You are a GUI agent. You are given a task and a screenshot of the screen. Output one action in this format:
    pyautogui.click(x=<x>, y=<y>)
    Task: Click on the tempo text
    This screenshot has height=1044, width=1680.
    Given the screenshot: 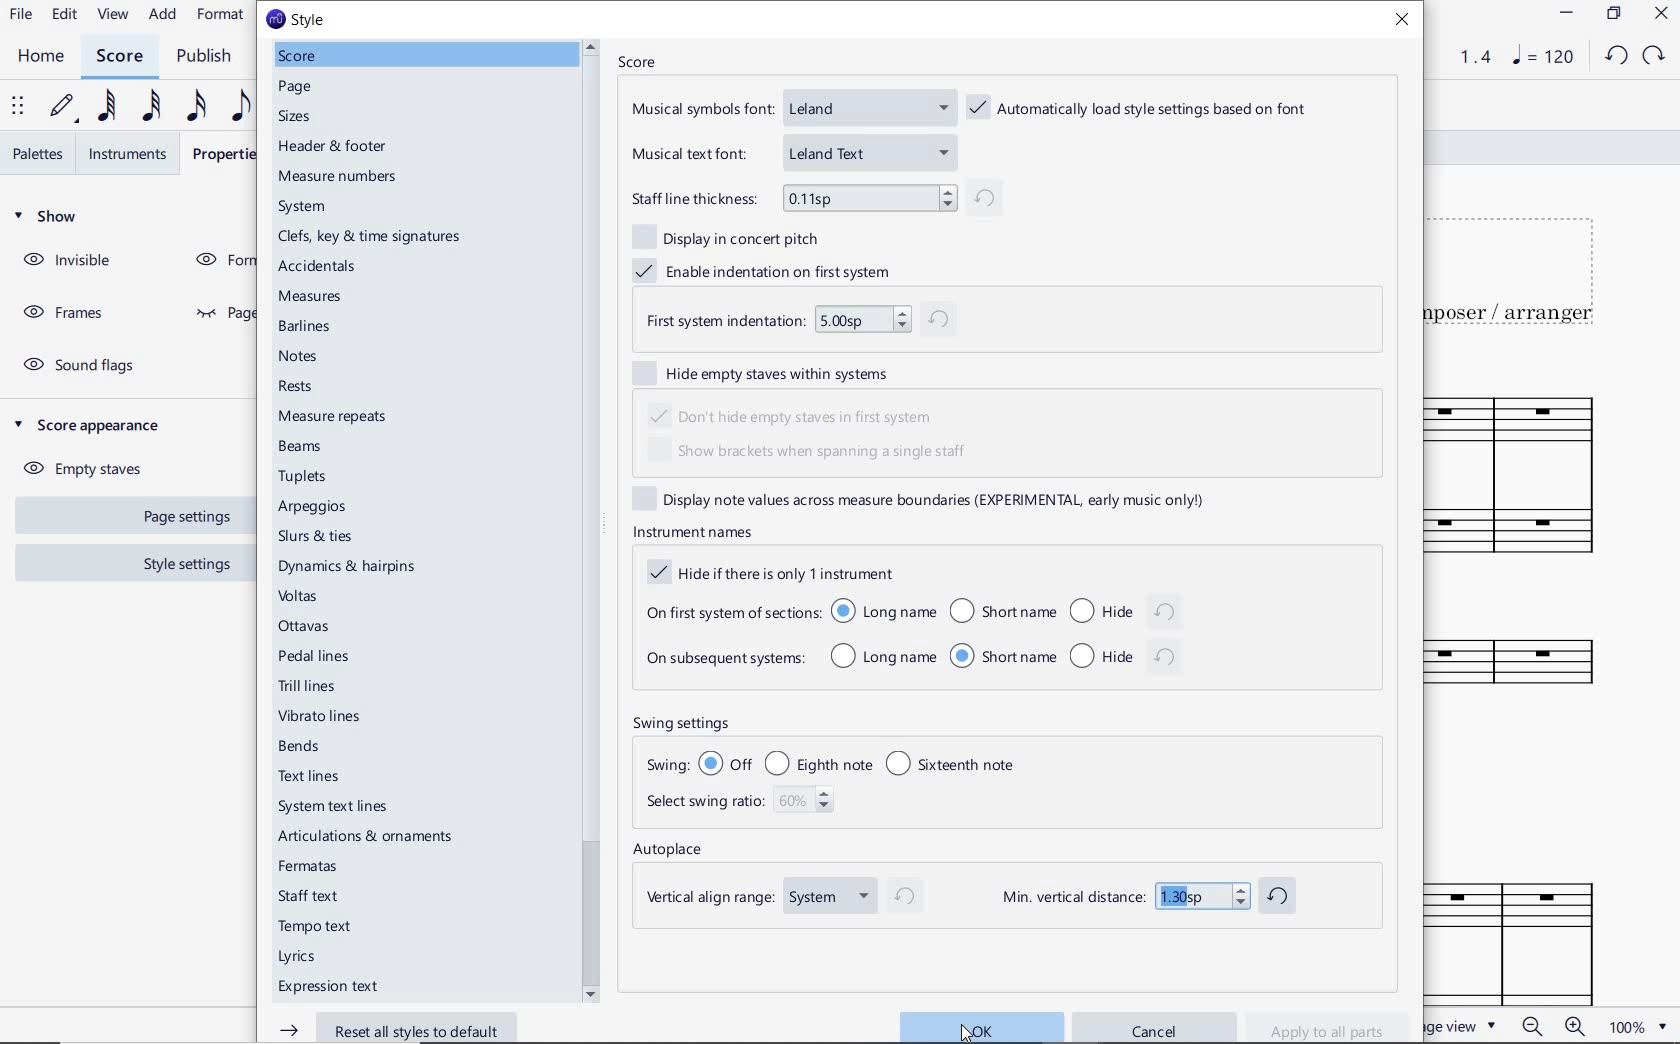 What is the action you would take?
    pyautogui.click(x=314, y=927)
    